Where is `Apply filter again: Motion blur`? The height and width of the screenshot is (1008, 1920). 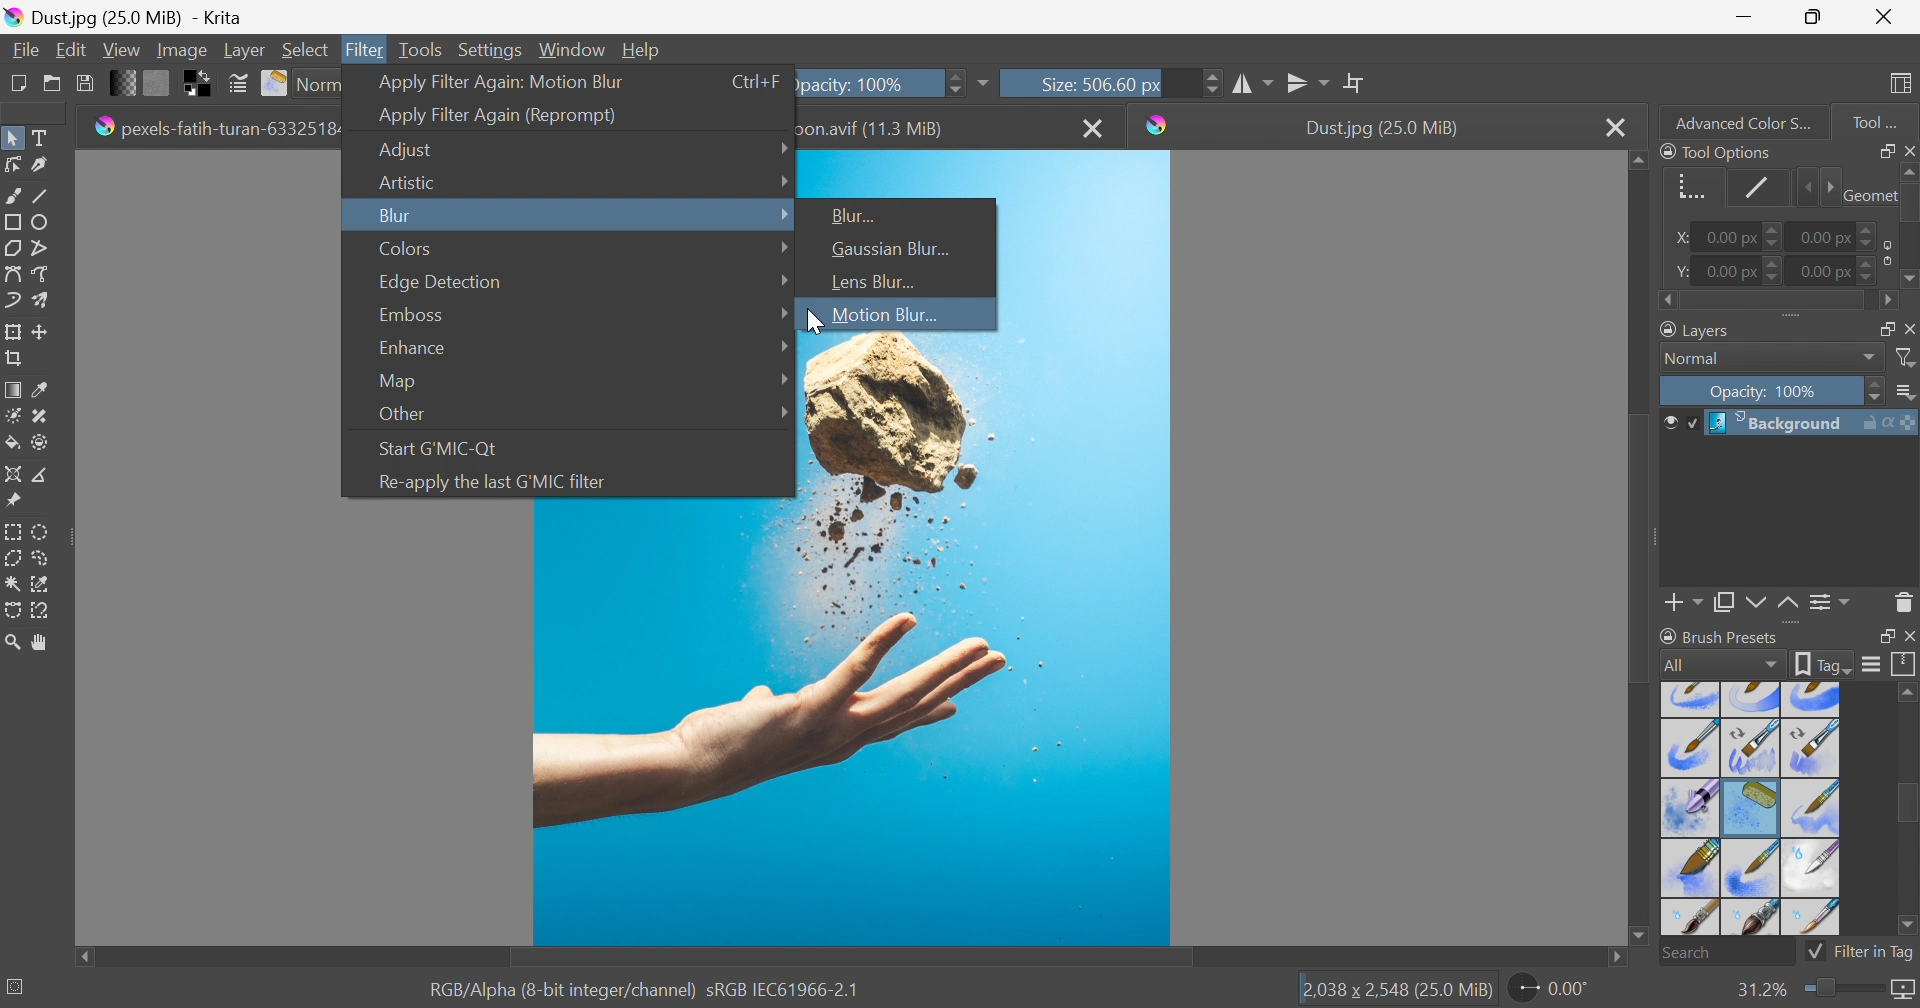
Apply filter again: Motion blur is located at coordinates (501, 80).